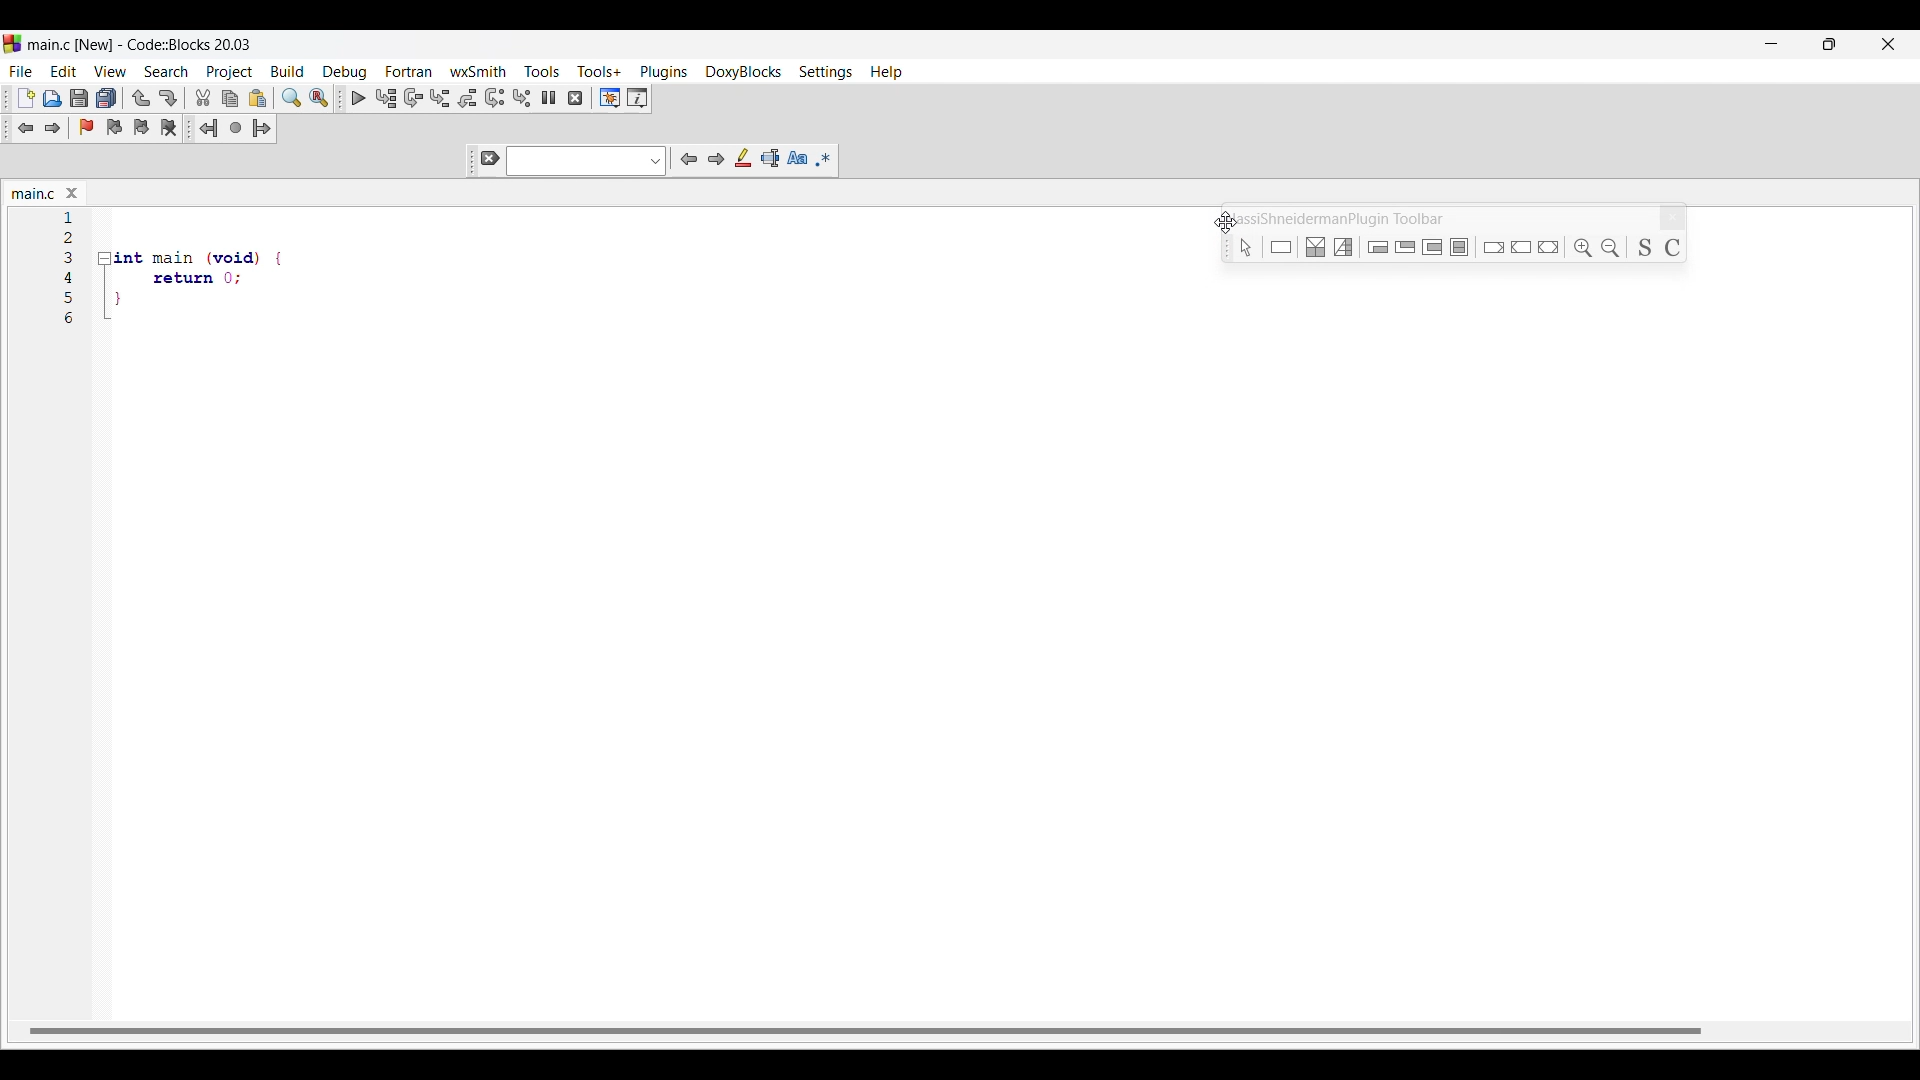  I want to click on , so click(71, 257).